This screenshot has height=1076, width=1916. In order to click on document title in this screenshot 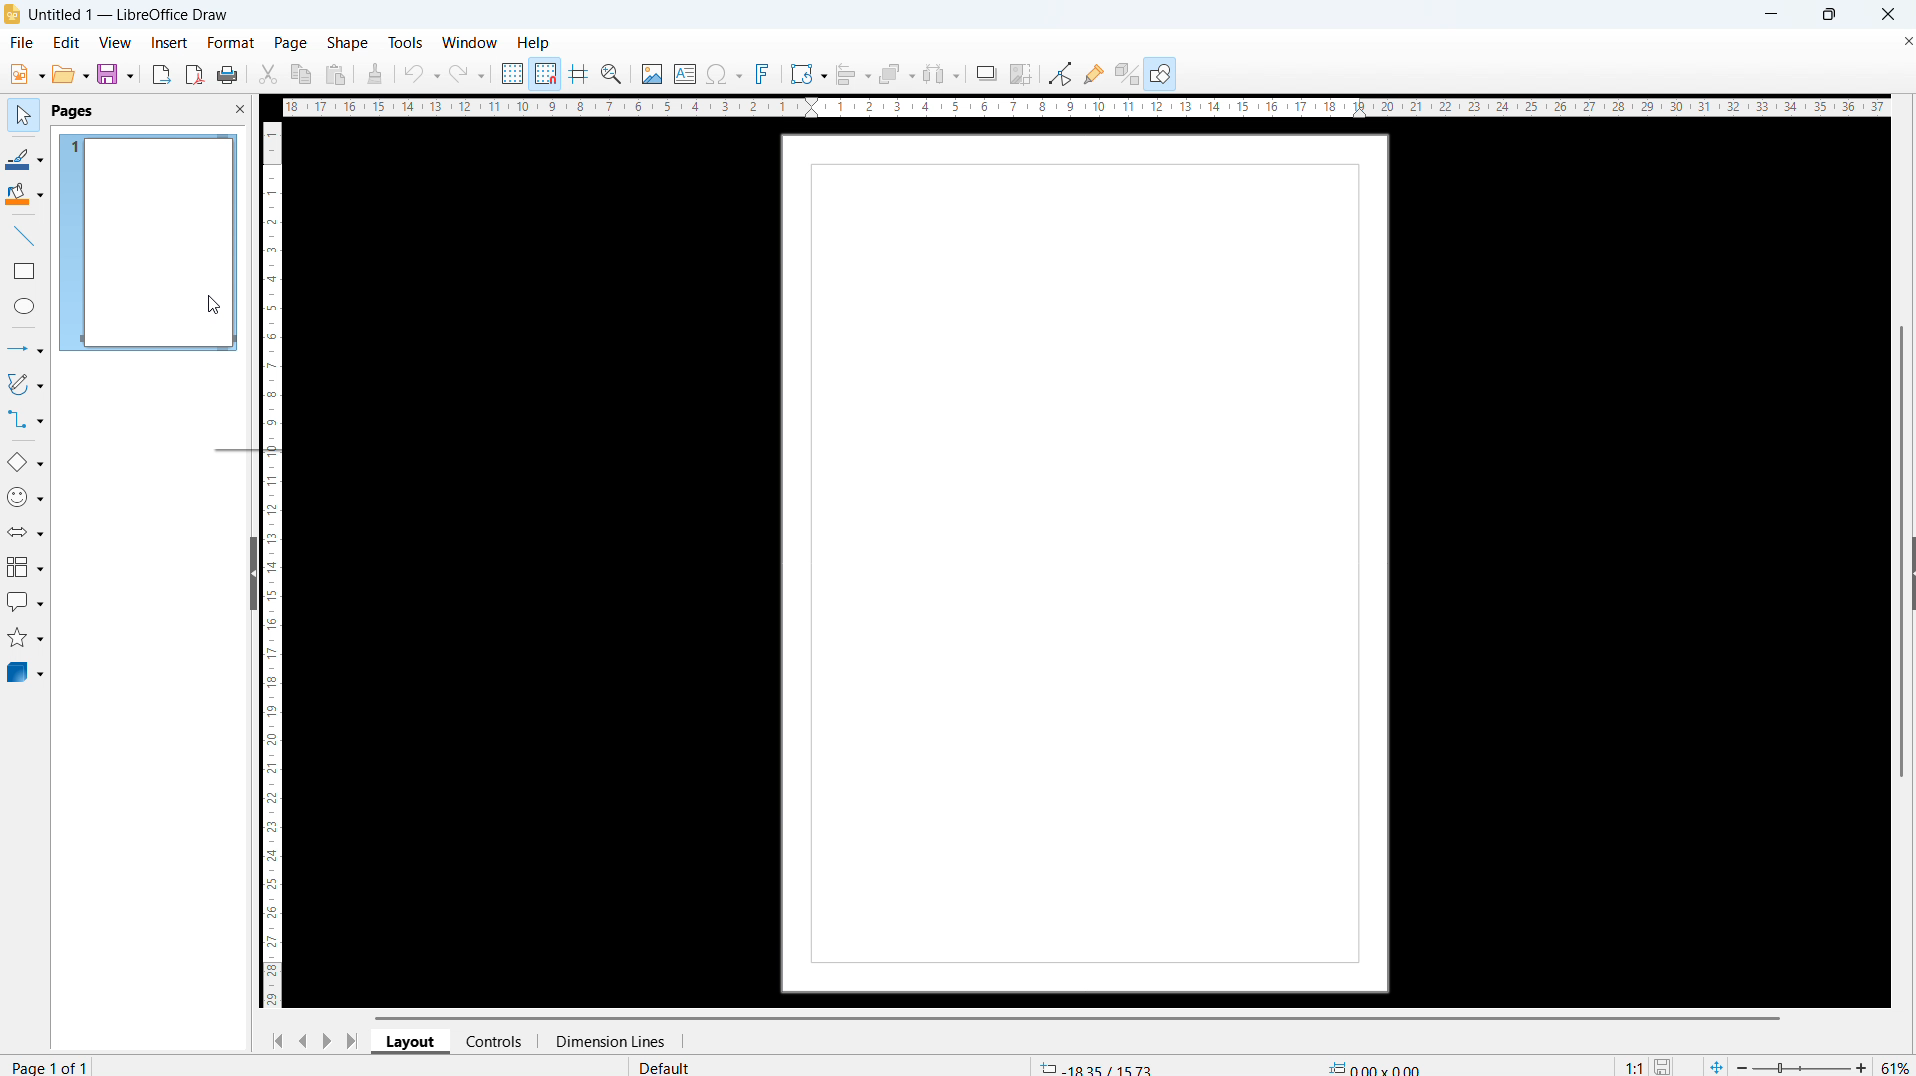, I will do `click(132, 16)`.